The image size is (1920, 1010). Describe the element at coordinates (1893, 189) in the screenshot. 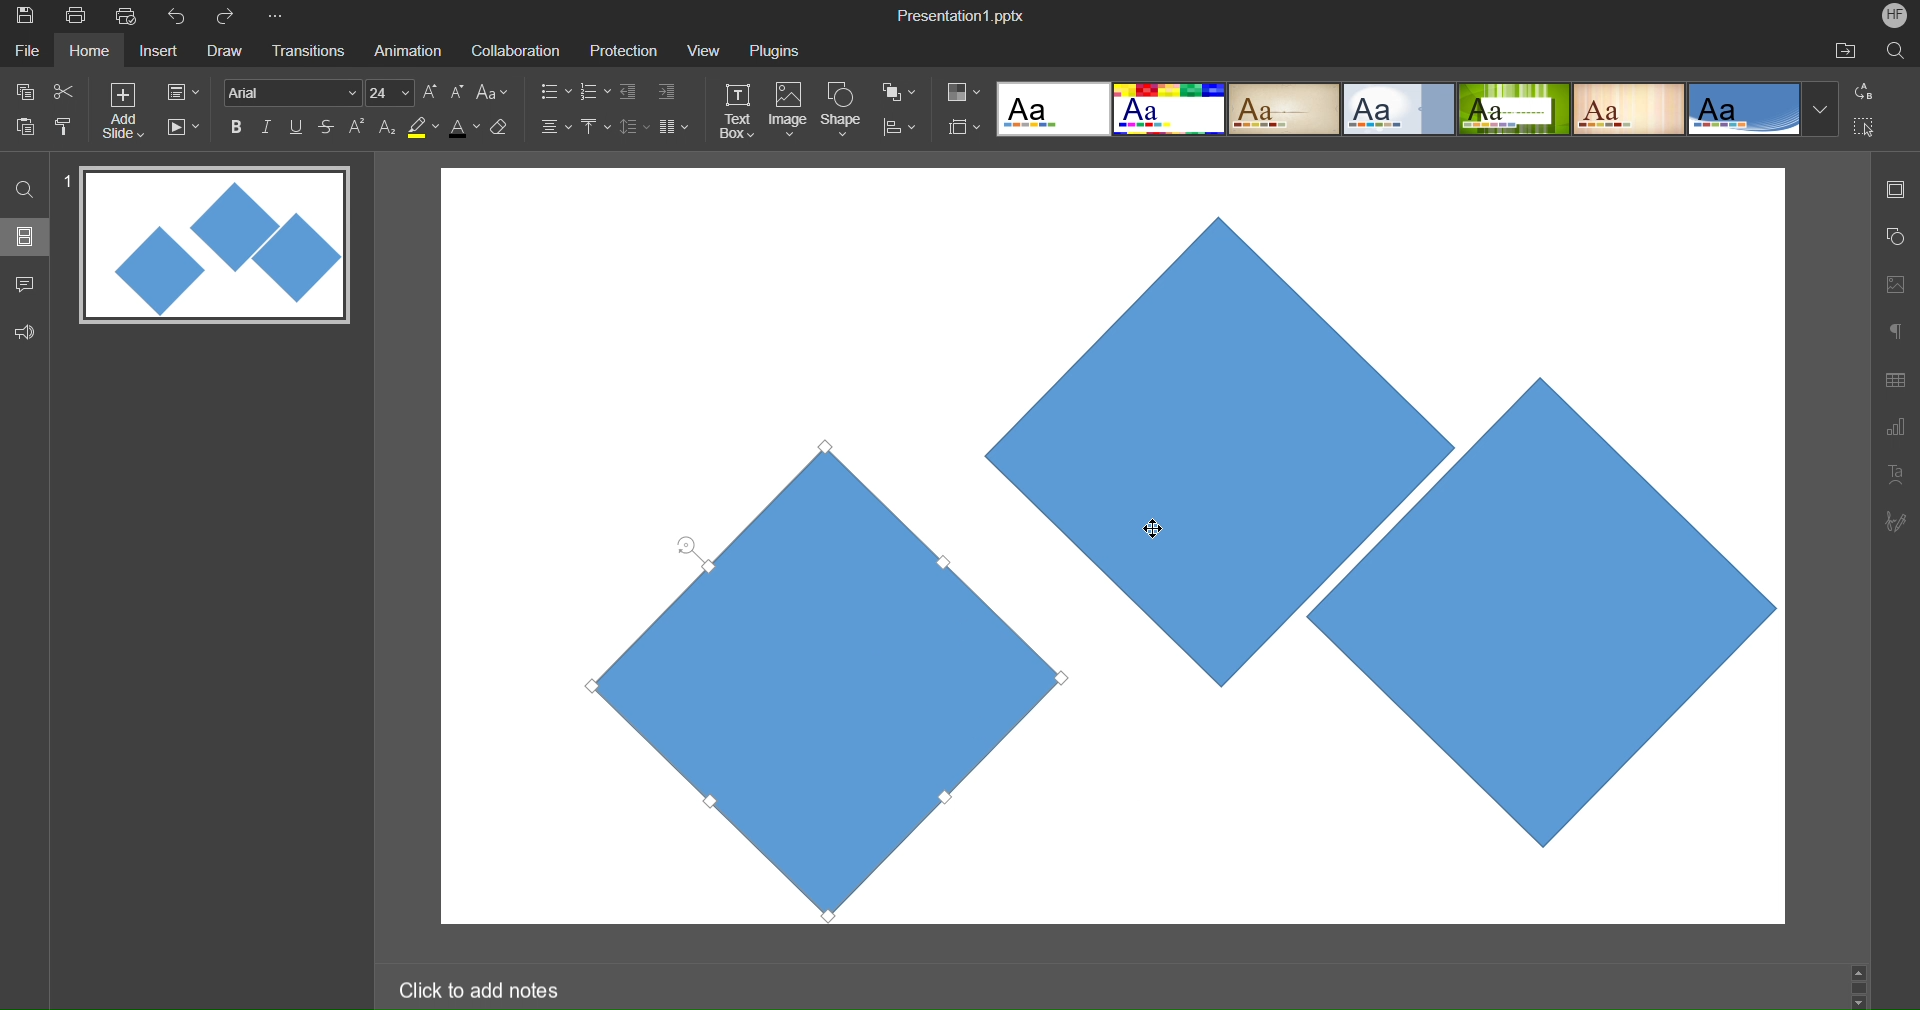

I see `Slide Settings` at that location.